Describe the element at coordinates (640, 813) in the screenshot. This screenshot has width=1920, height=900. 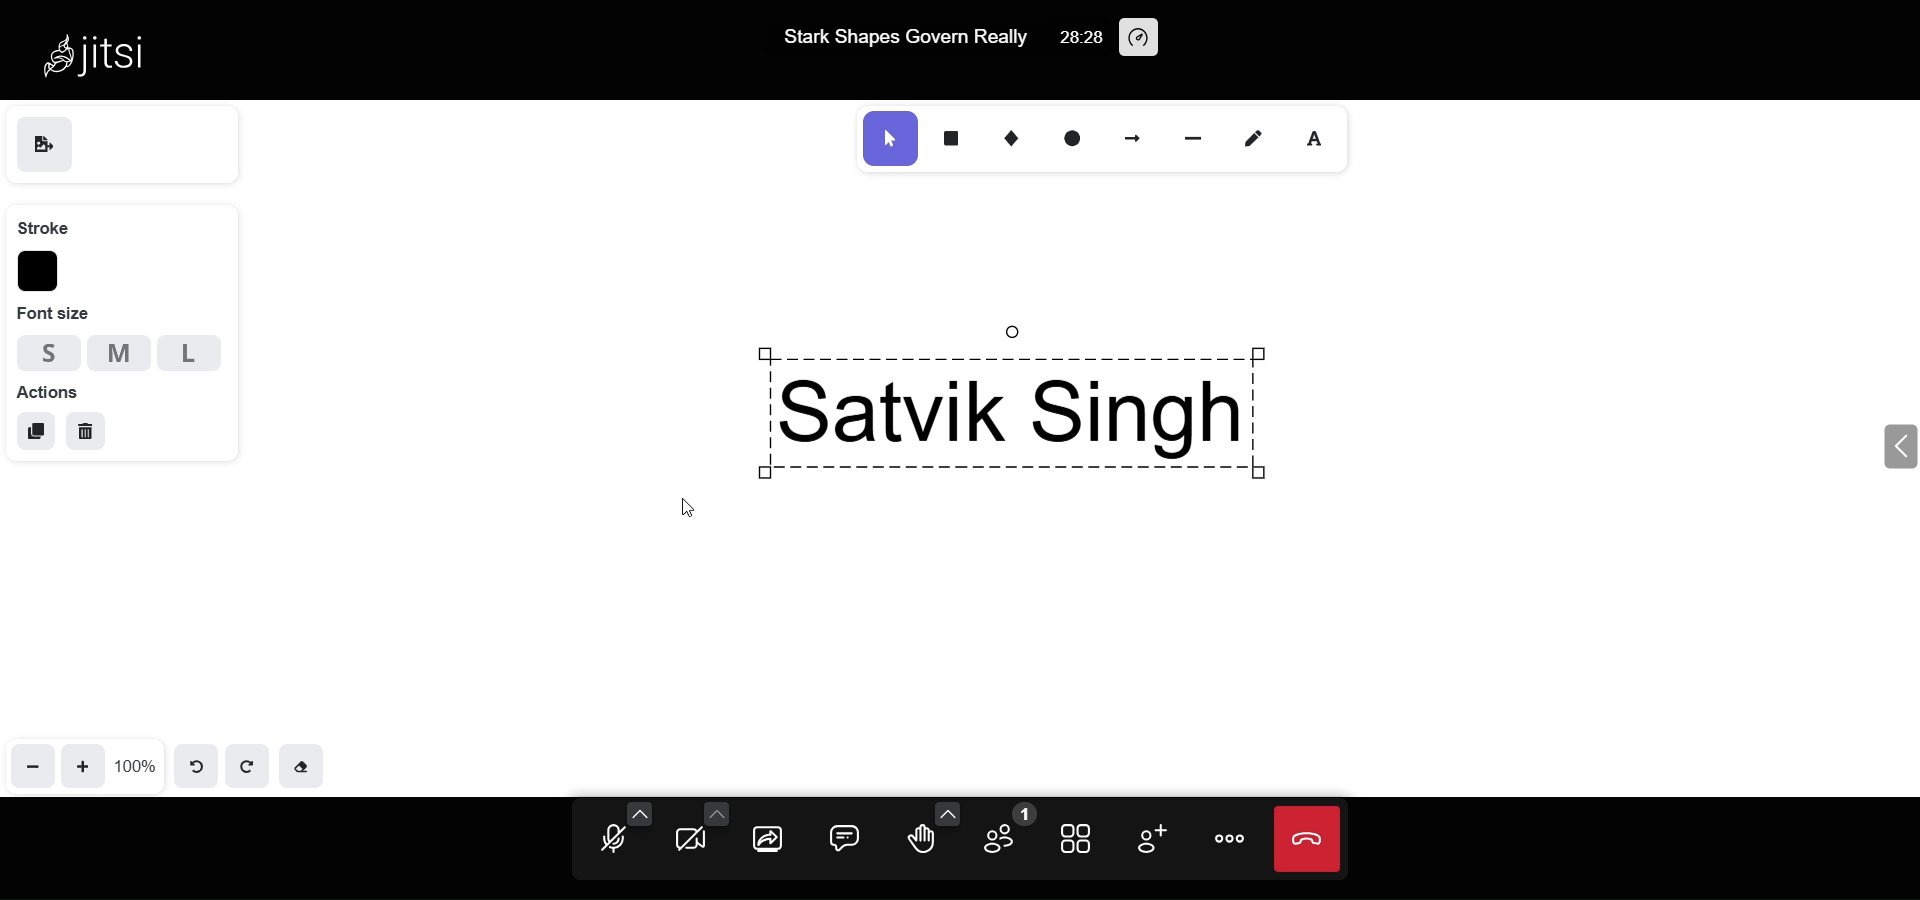
I see `more audio option` at that location.